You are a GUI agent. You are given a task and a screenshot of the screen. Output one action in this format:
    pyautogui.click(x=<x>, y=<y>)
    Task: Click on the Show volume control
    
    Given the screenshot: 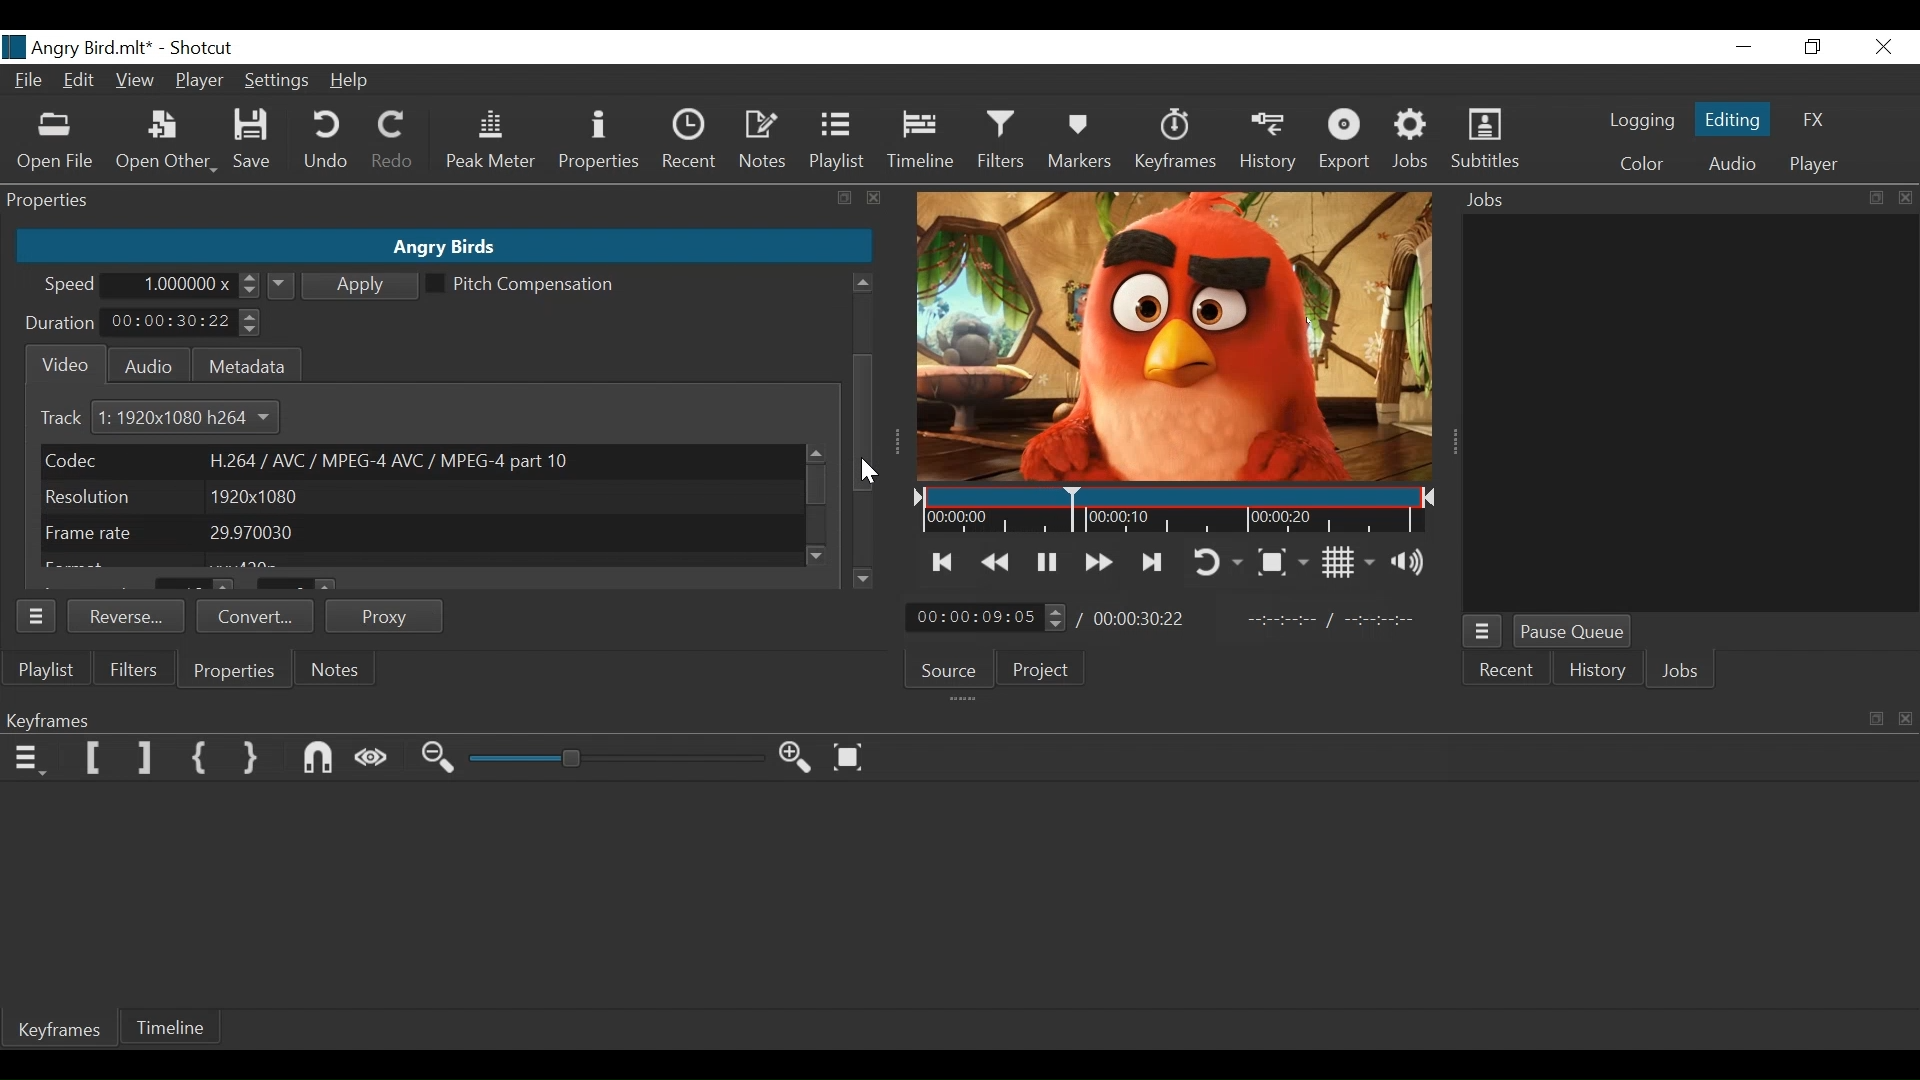 What is the action you would take?
    pyautogui.click(x=1411, y=564)
    